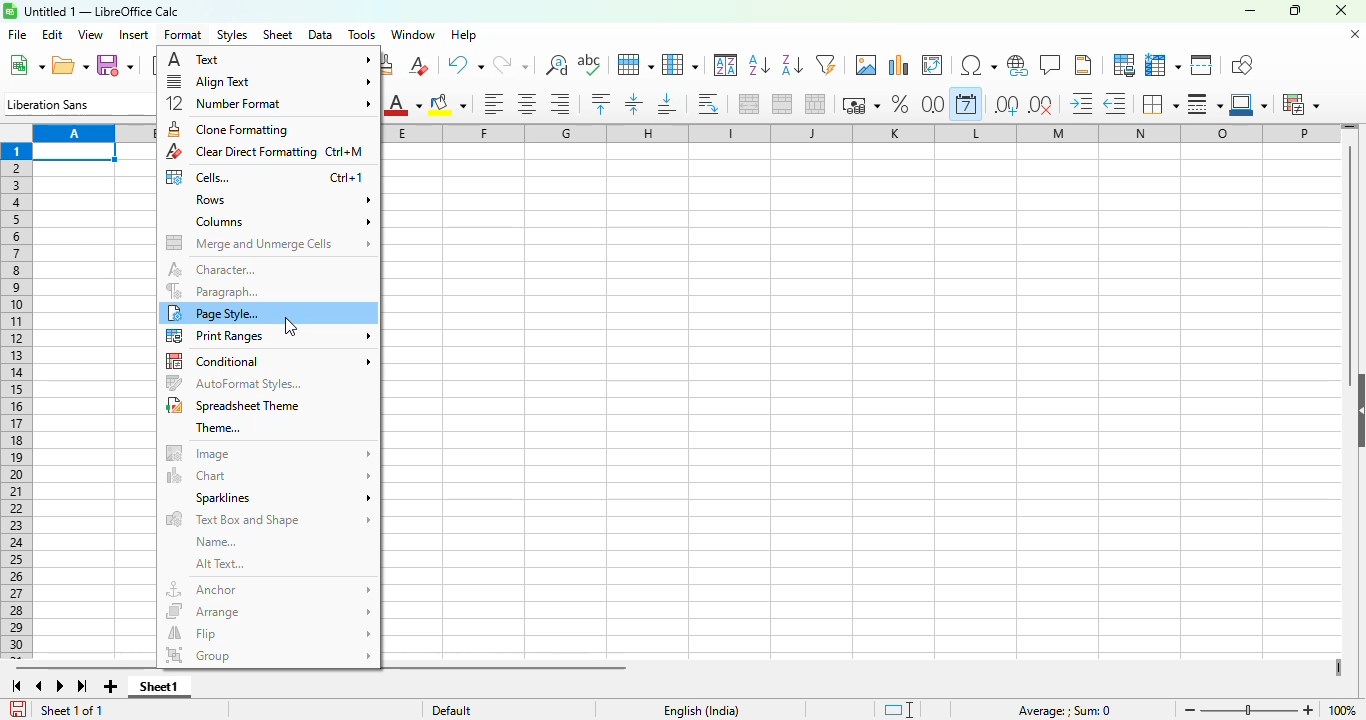 The image size is (1366, 720). What do you see at coordinates (17, 34) in the screenshot?
I see `file` at bounding box center [17, 34].